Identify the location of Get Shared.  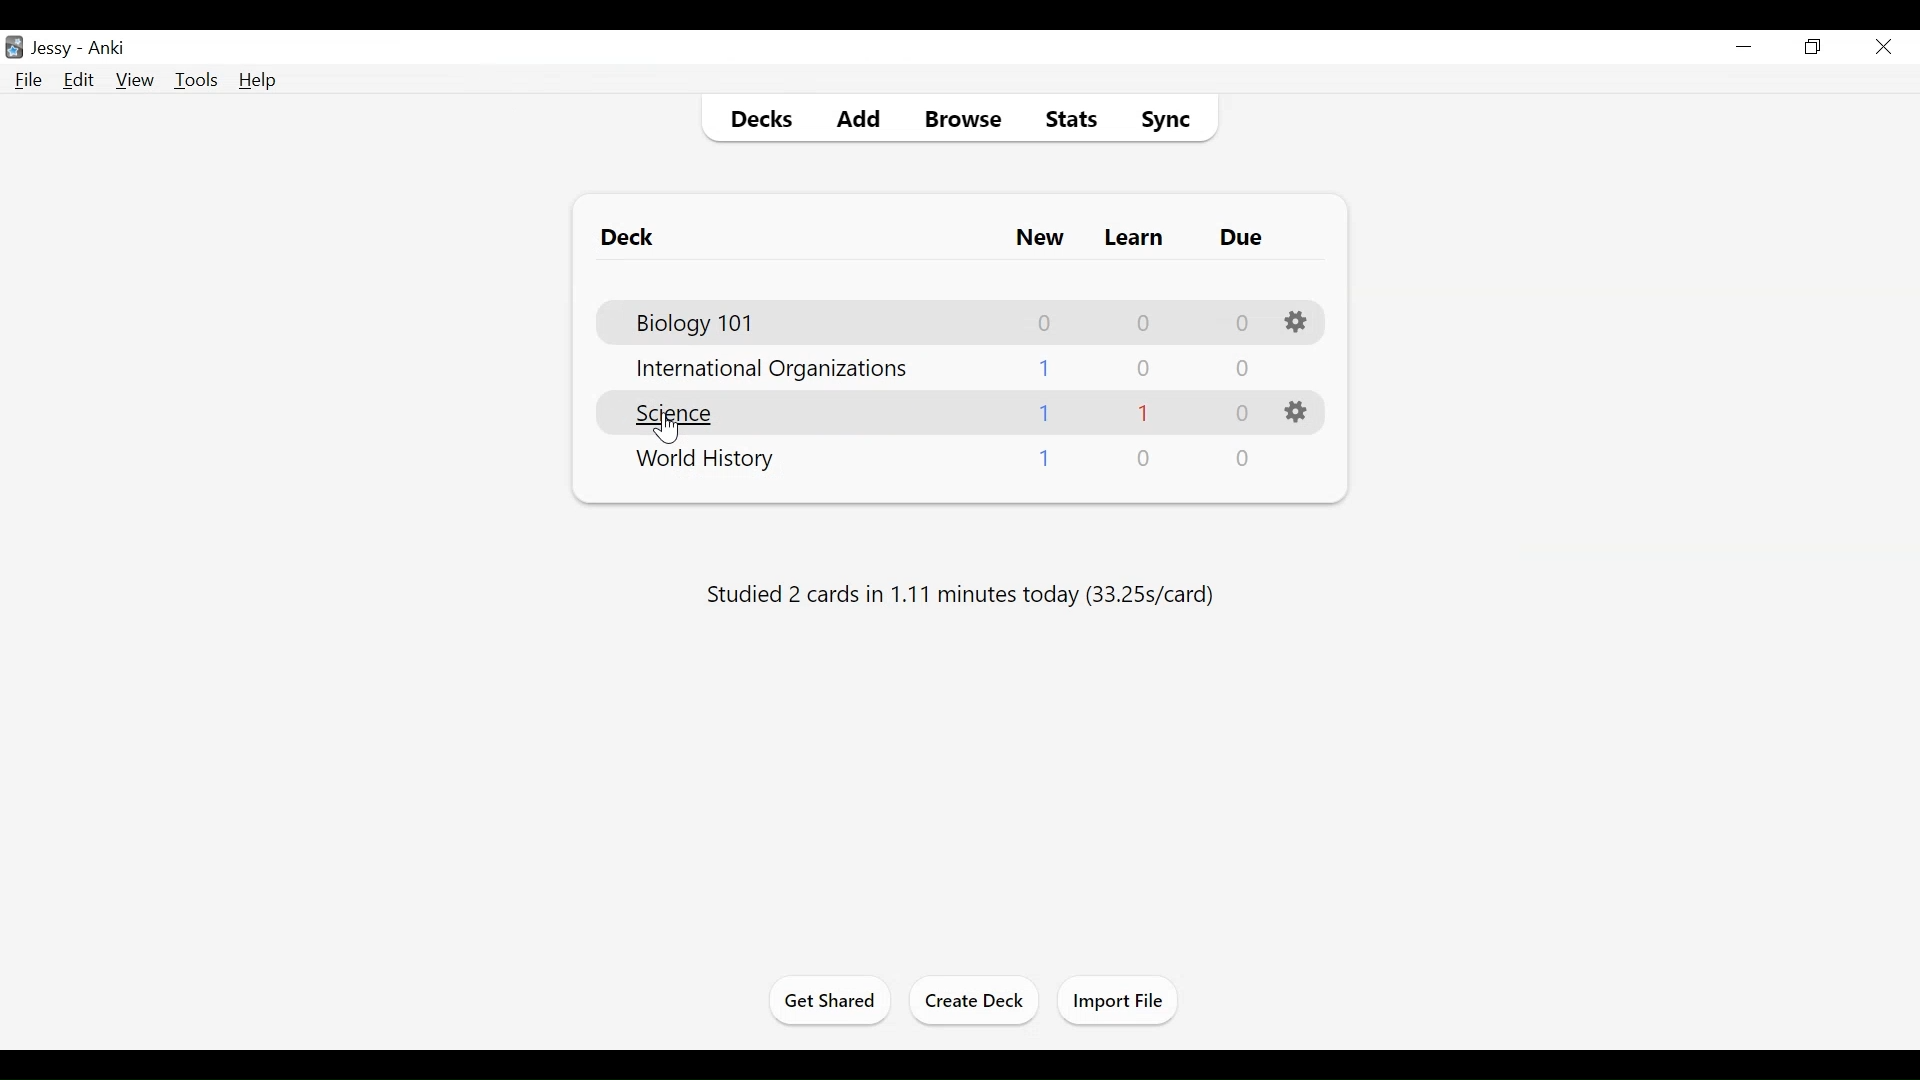
(831, 1000).